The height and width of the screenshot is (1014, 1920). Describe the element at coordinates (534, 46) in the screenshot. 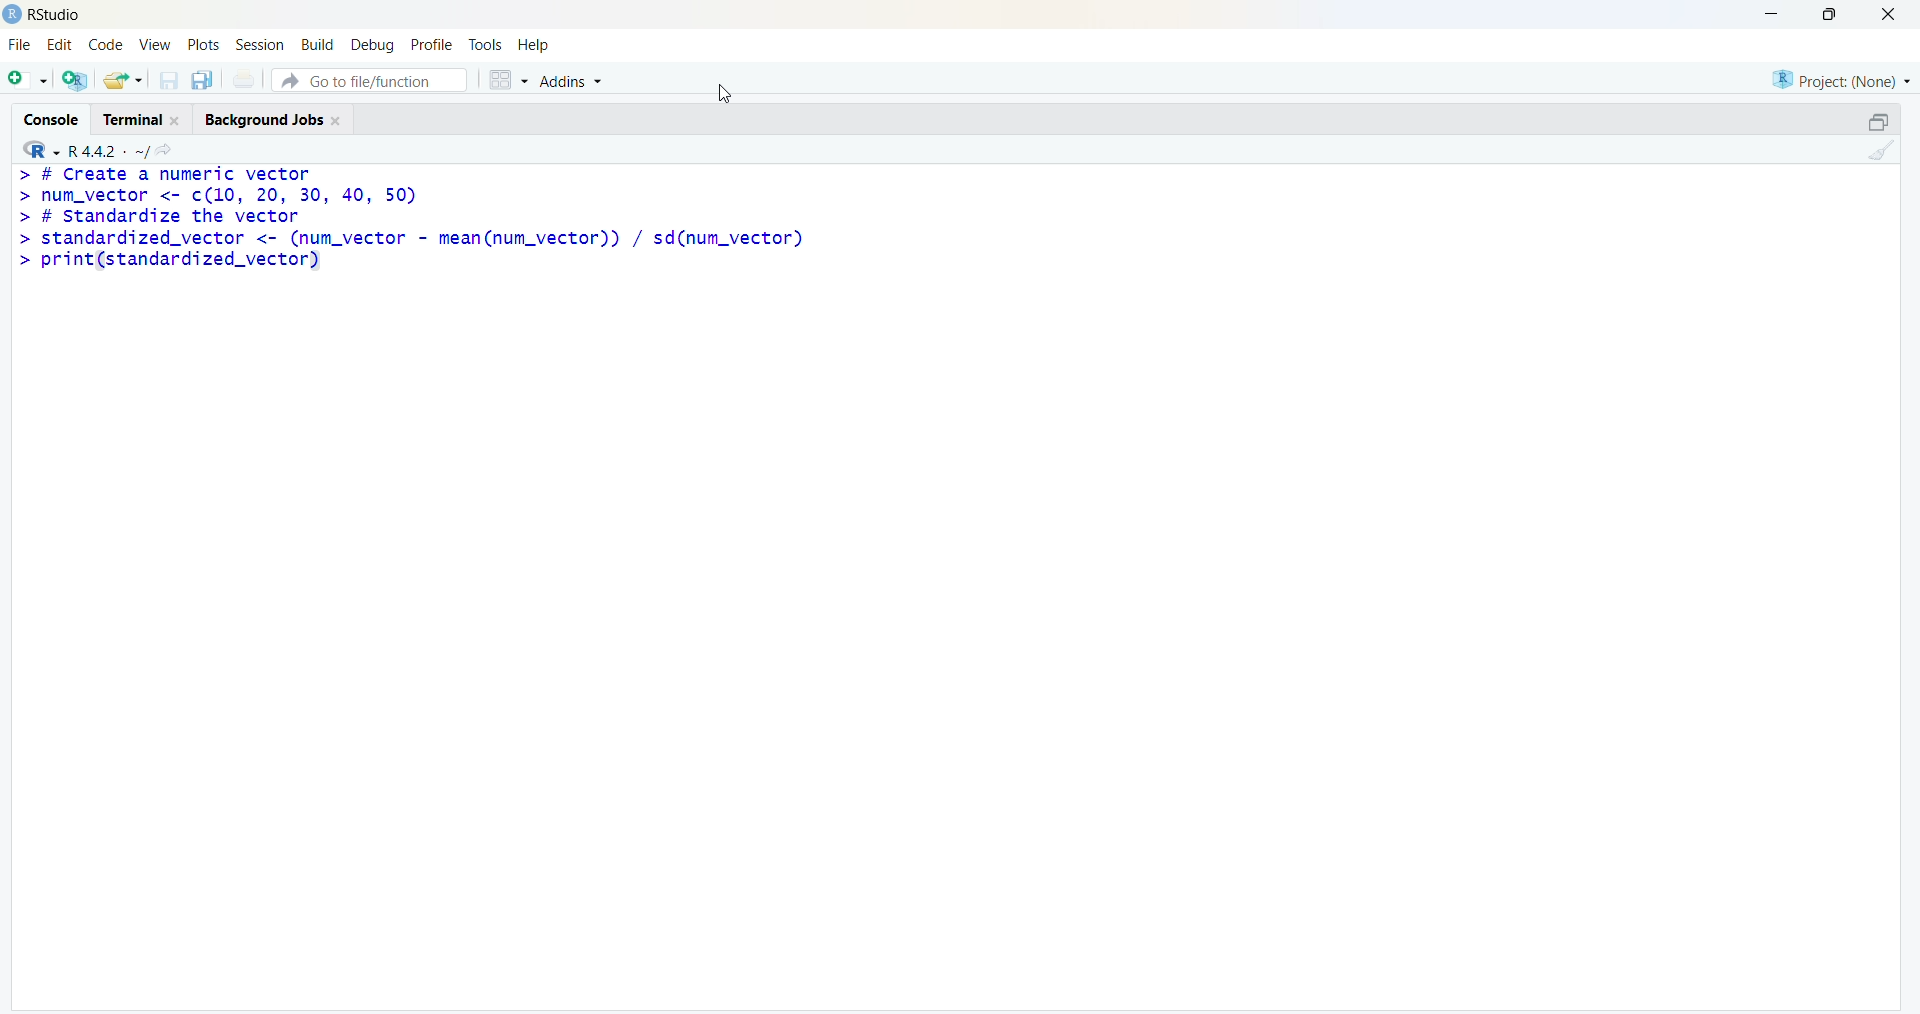

I see `help` at that location.